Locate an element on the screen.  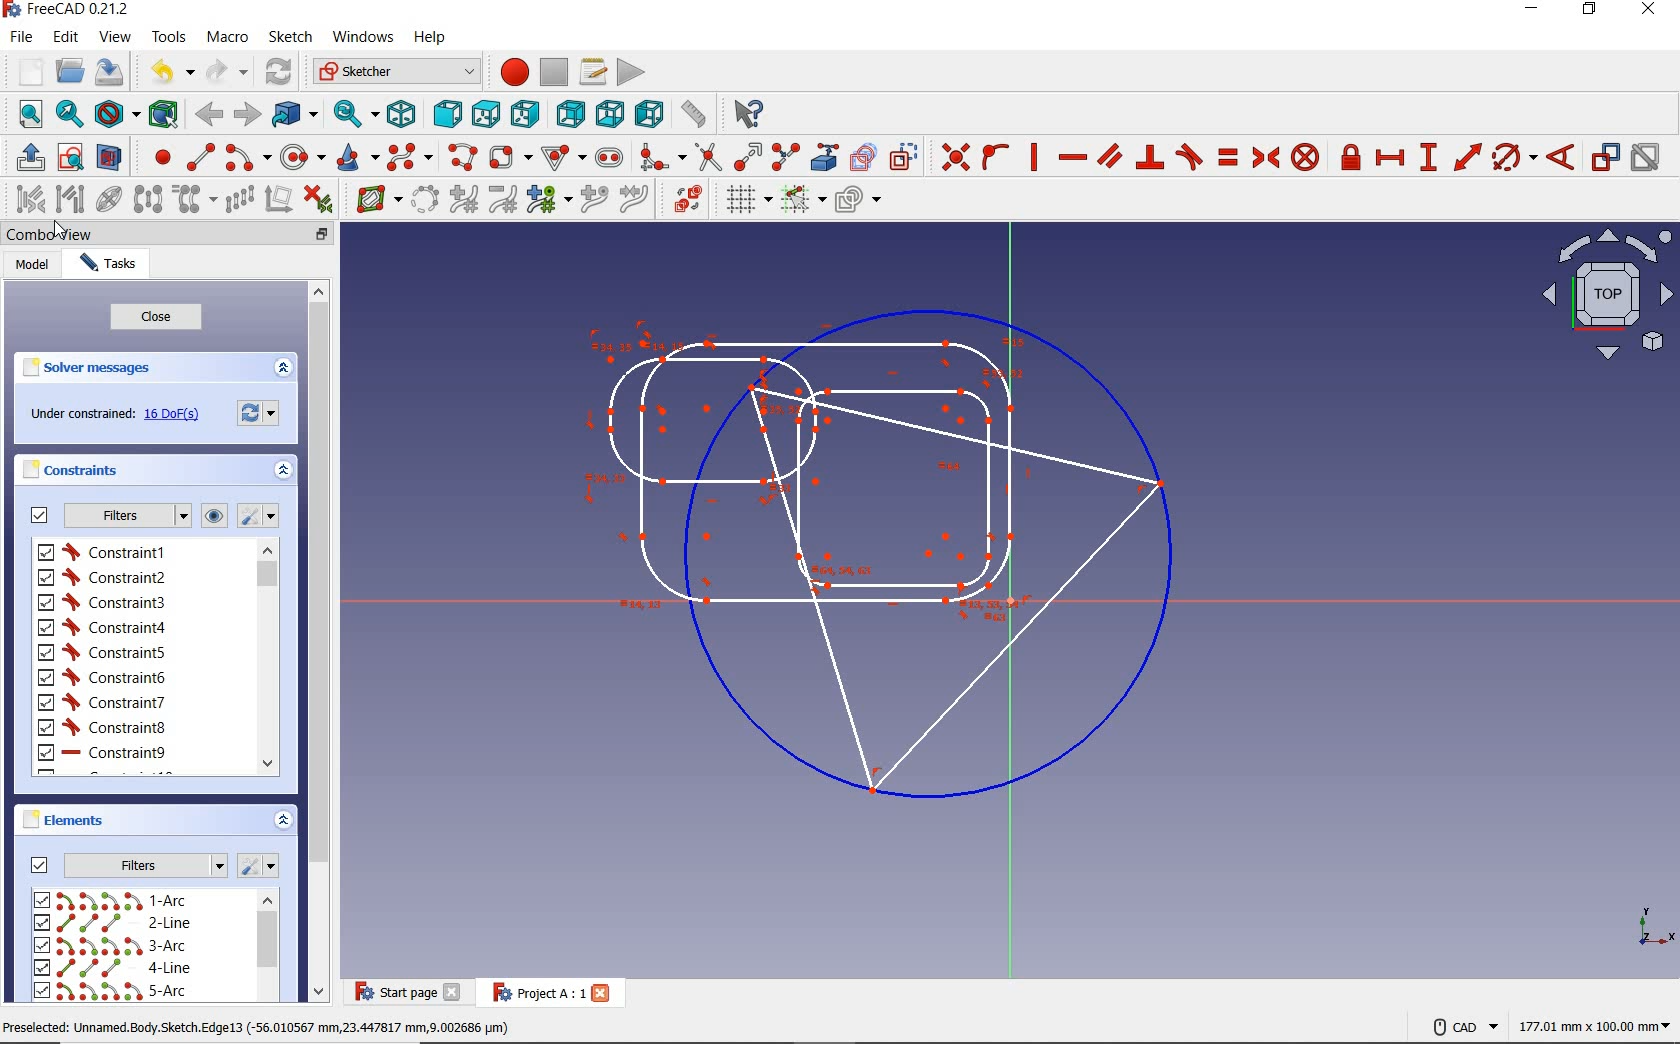
clone is located at coordinates (190, 201).